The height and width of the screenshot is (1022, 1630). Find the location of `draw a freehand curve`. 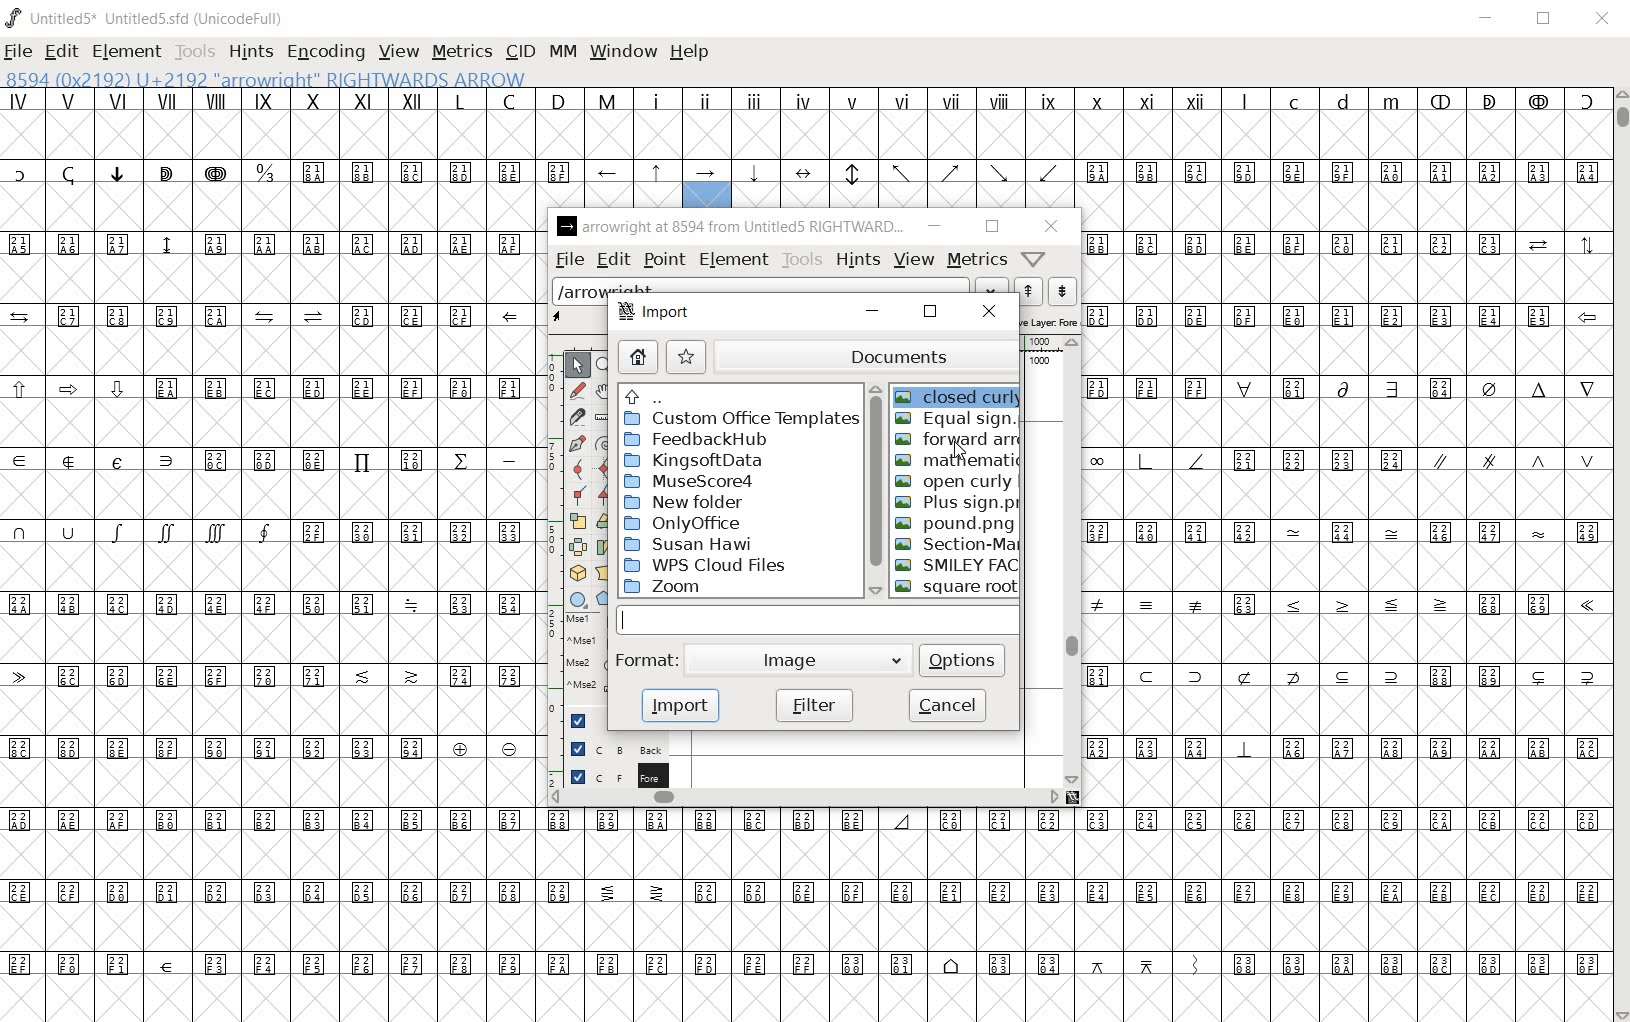

draw a freehand curve is located at coordinates (577, 390).